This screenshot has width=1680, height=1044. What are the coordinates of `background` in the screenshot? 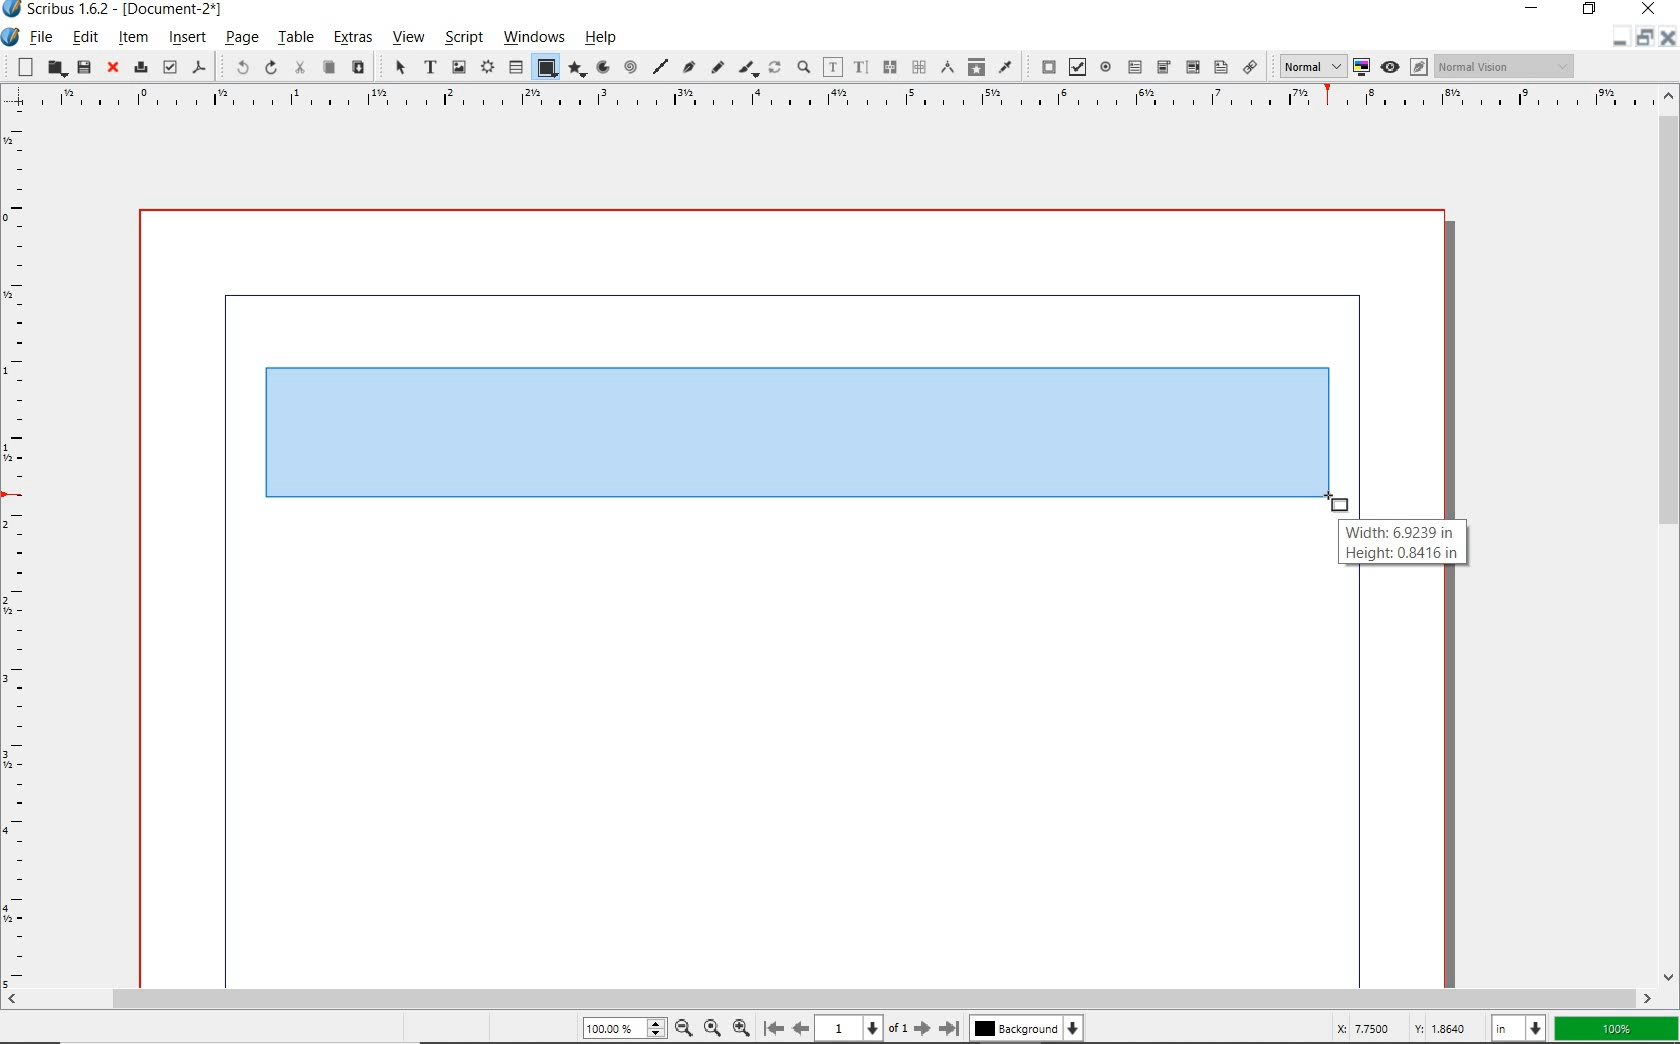 It's located at (1030, 1028).